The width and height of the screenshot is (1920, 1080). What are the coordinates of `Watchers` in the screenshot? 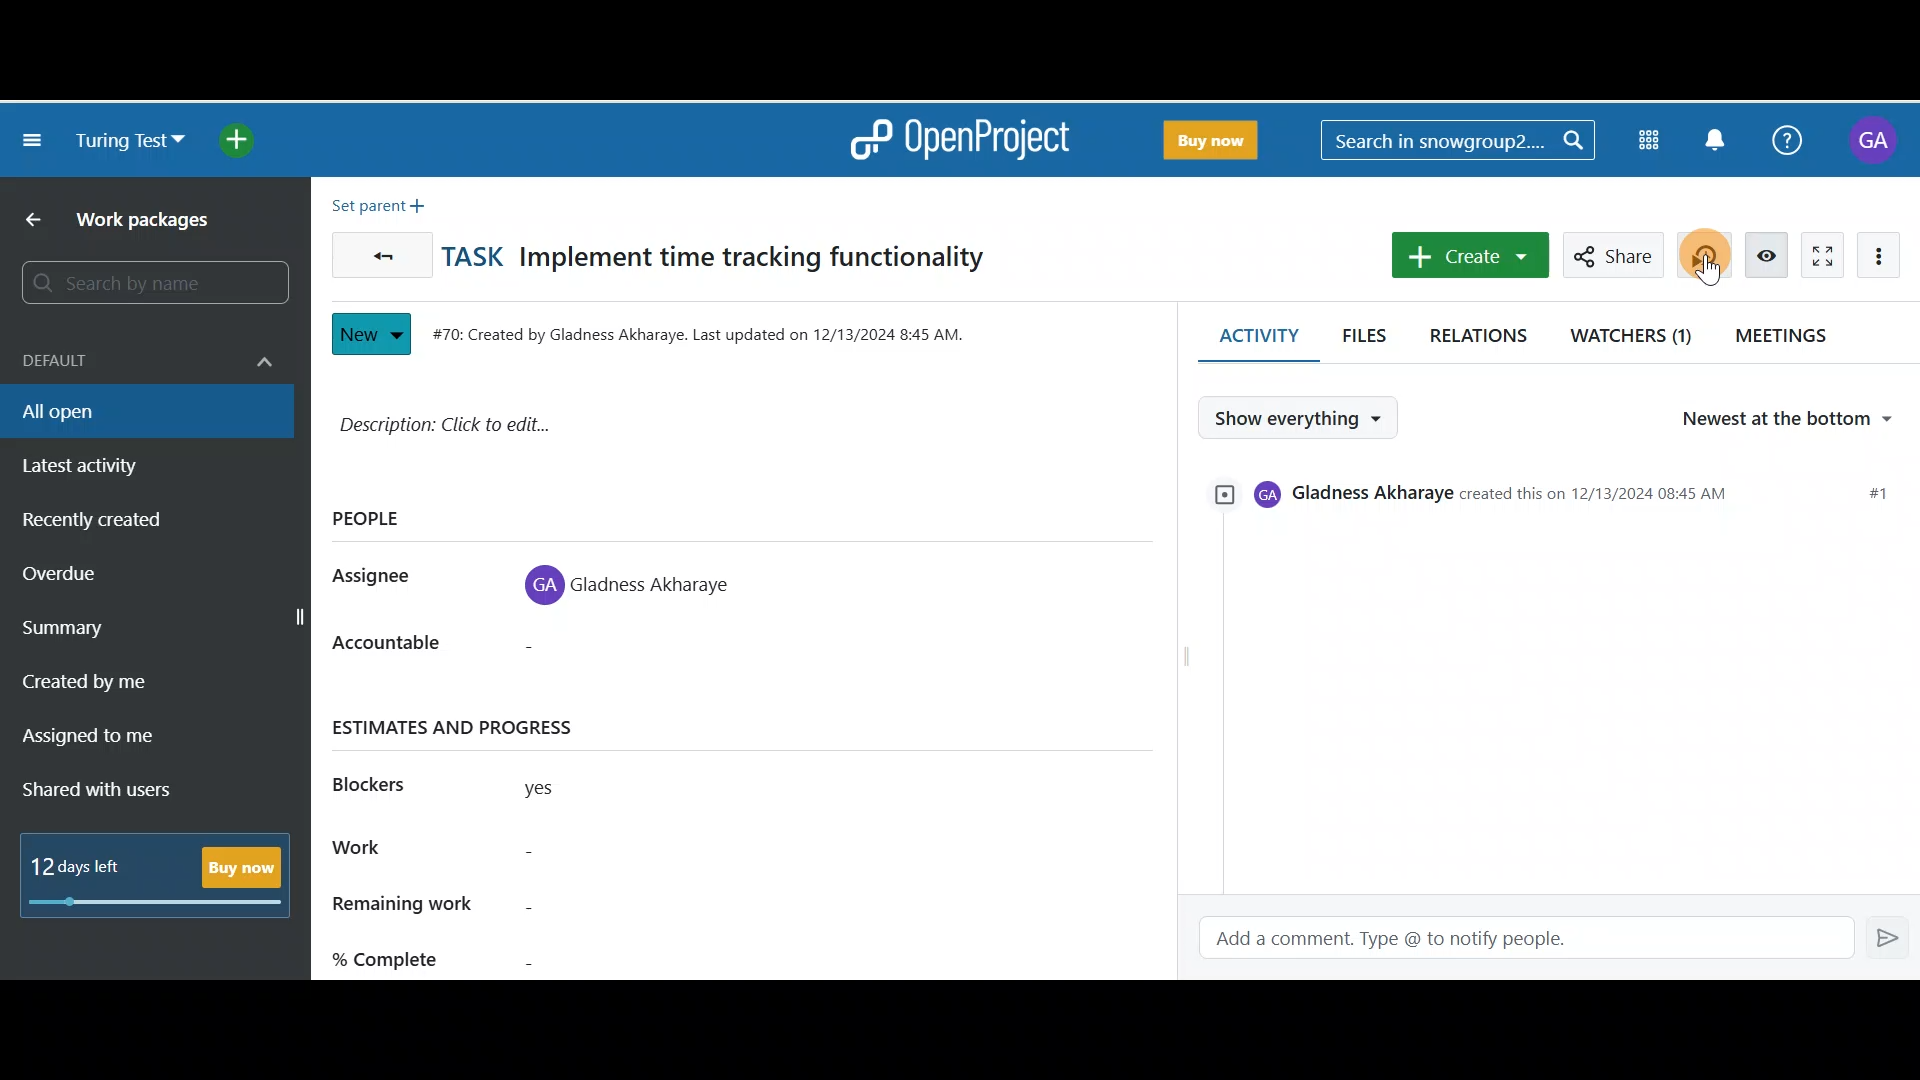 It's located at (1633, 332).